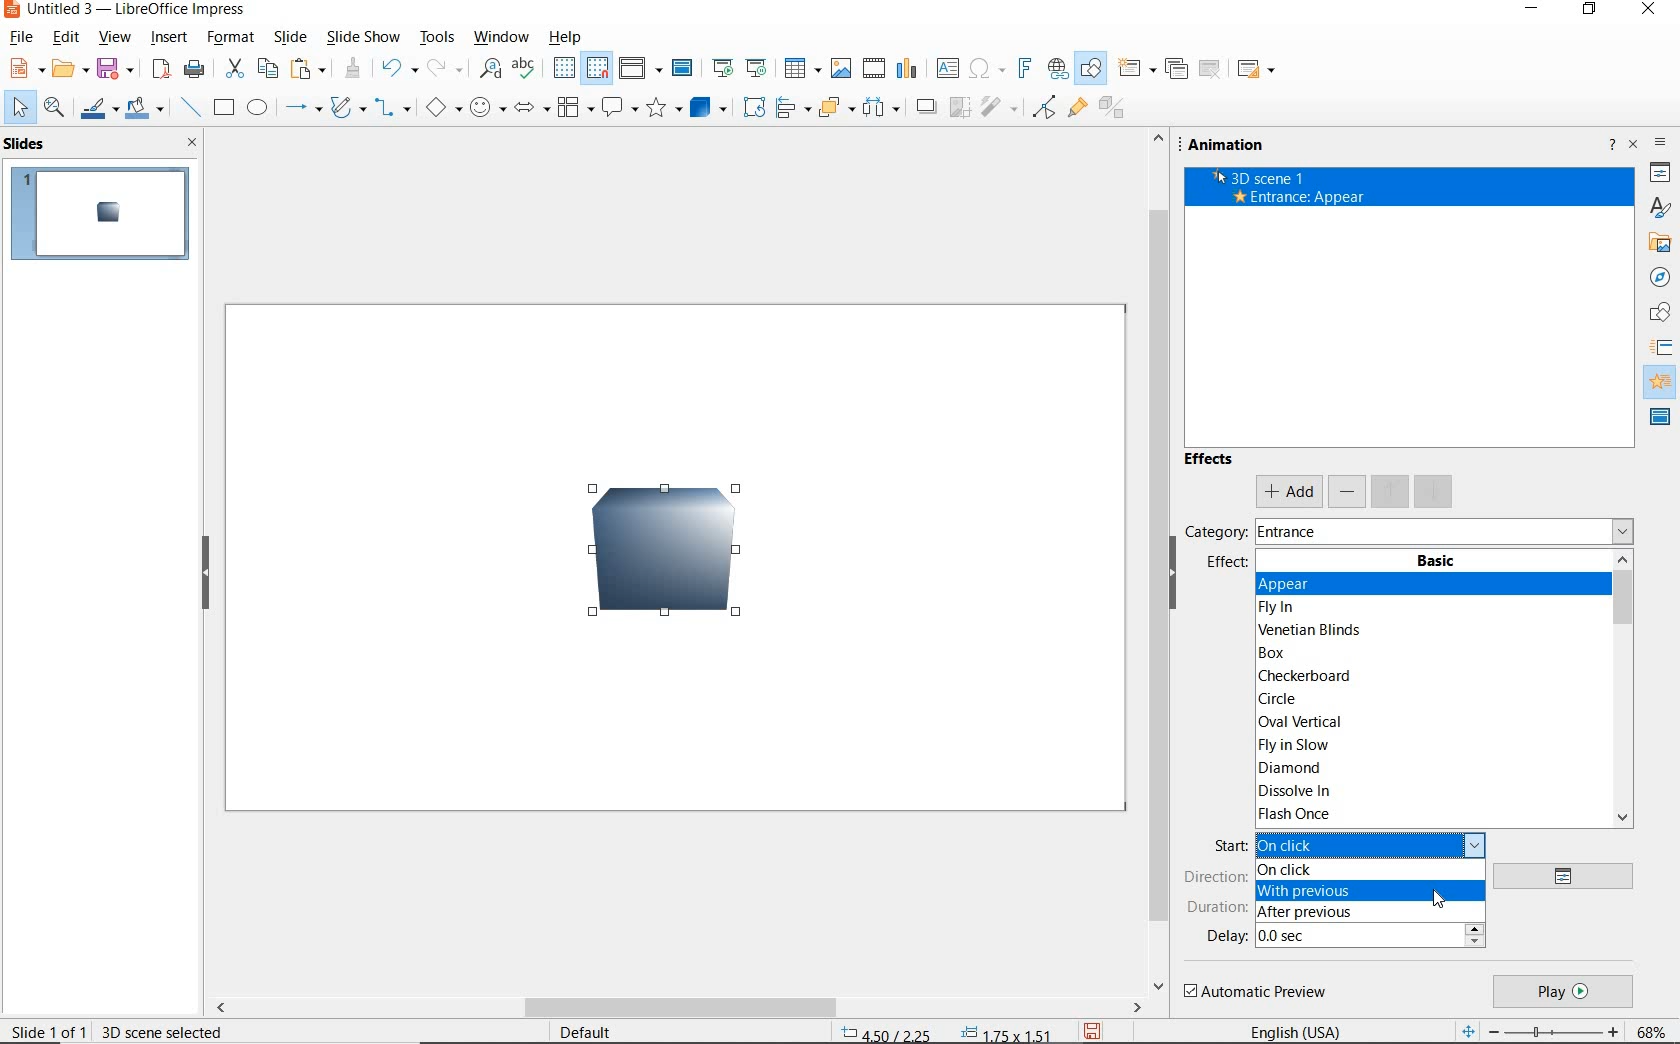 This screenshot has width=1680, height=1044. Describe the element at coordinates (1391, 491) in the screenshot. I see `move up` at that location.